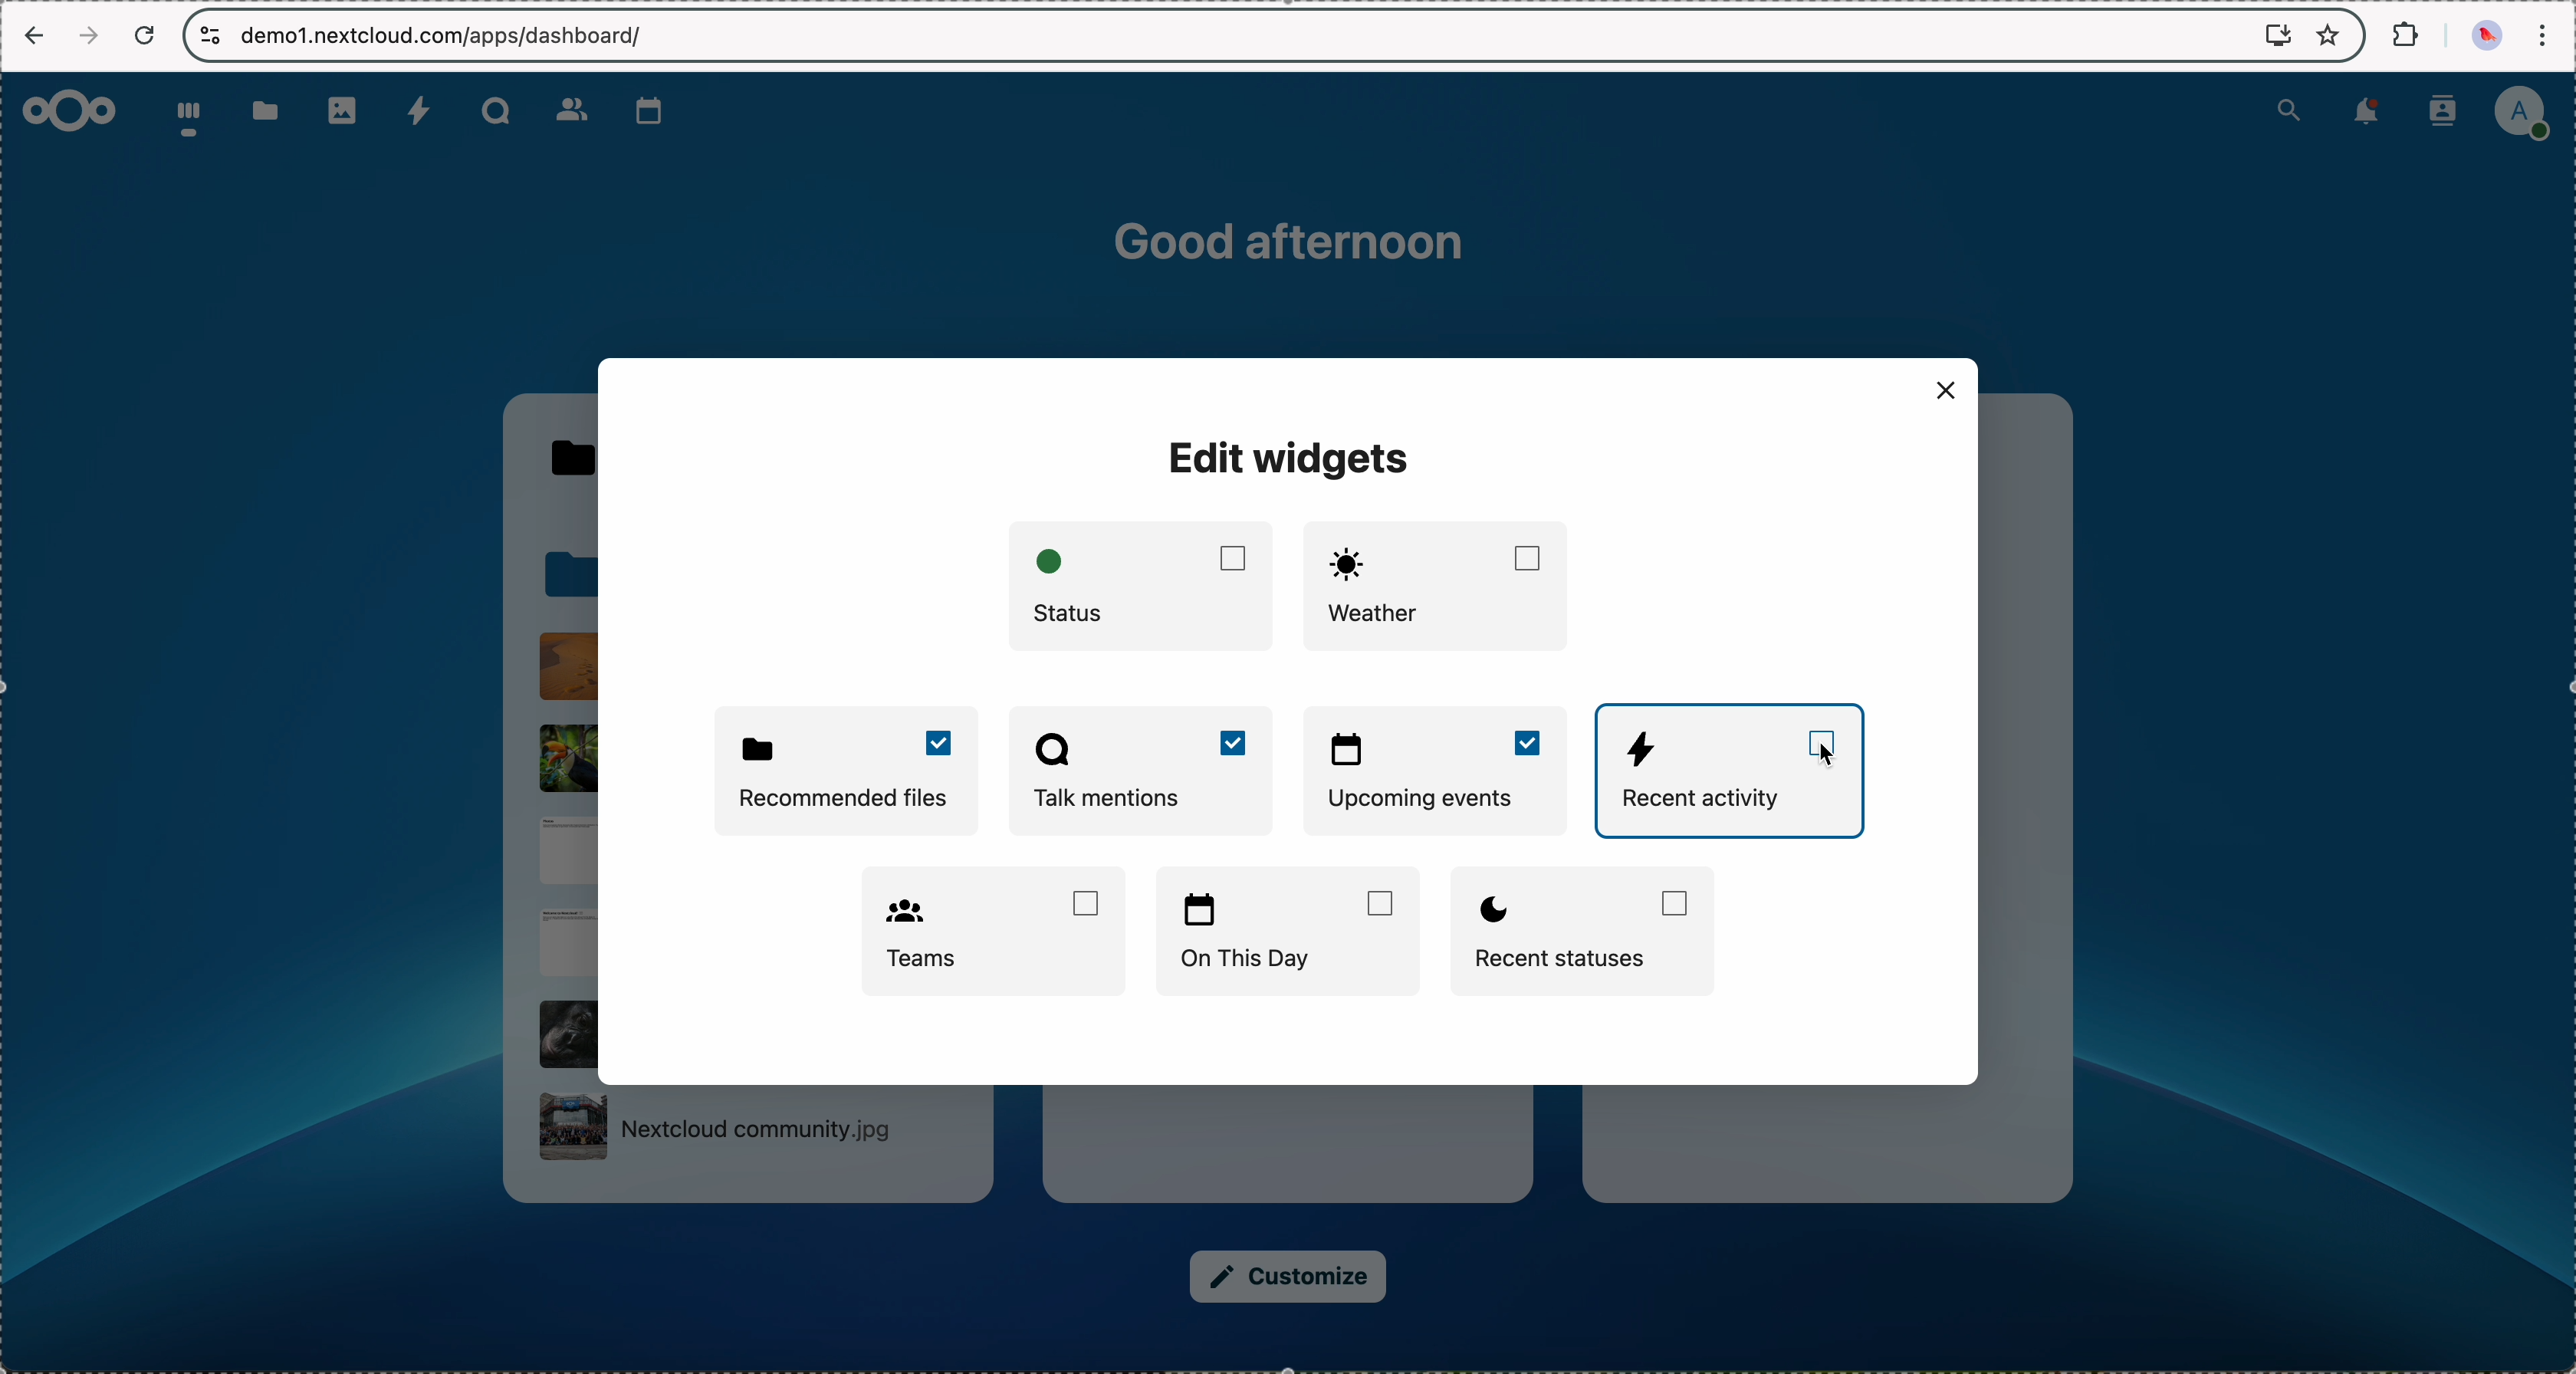 This screenshot has width=2576, height=1374. I want to click on NExtcloud community, so click(721, 1128).